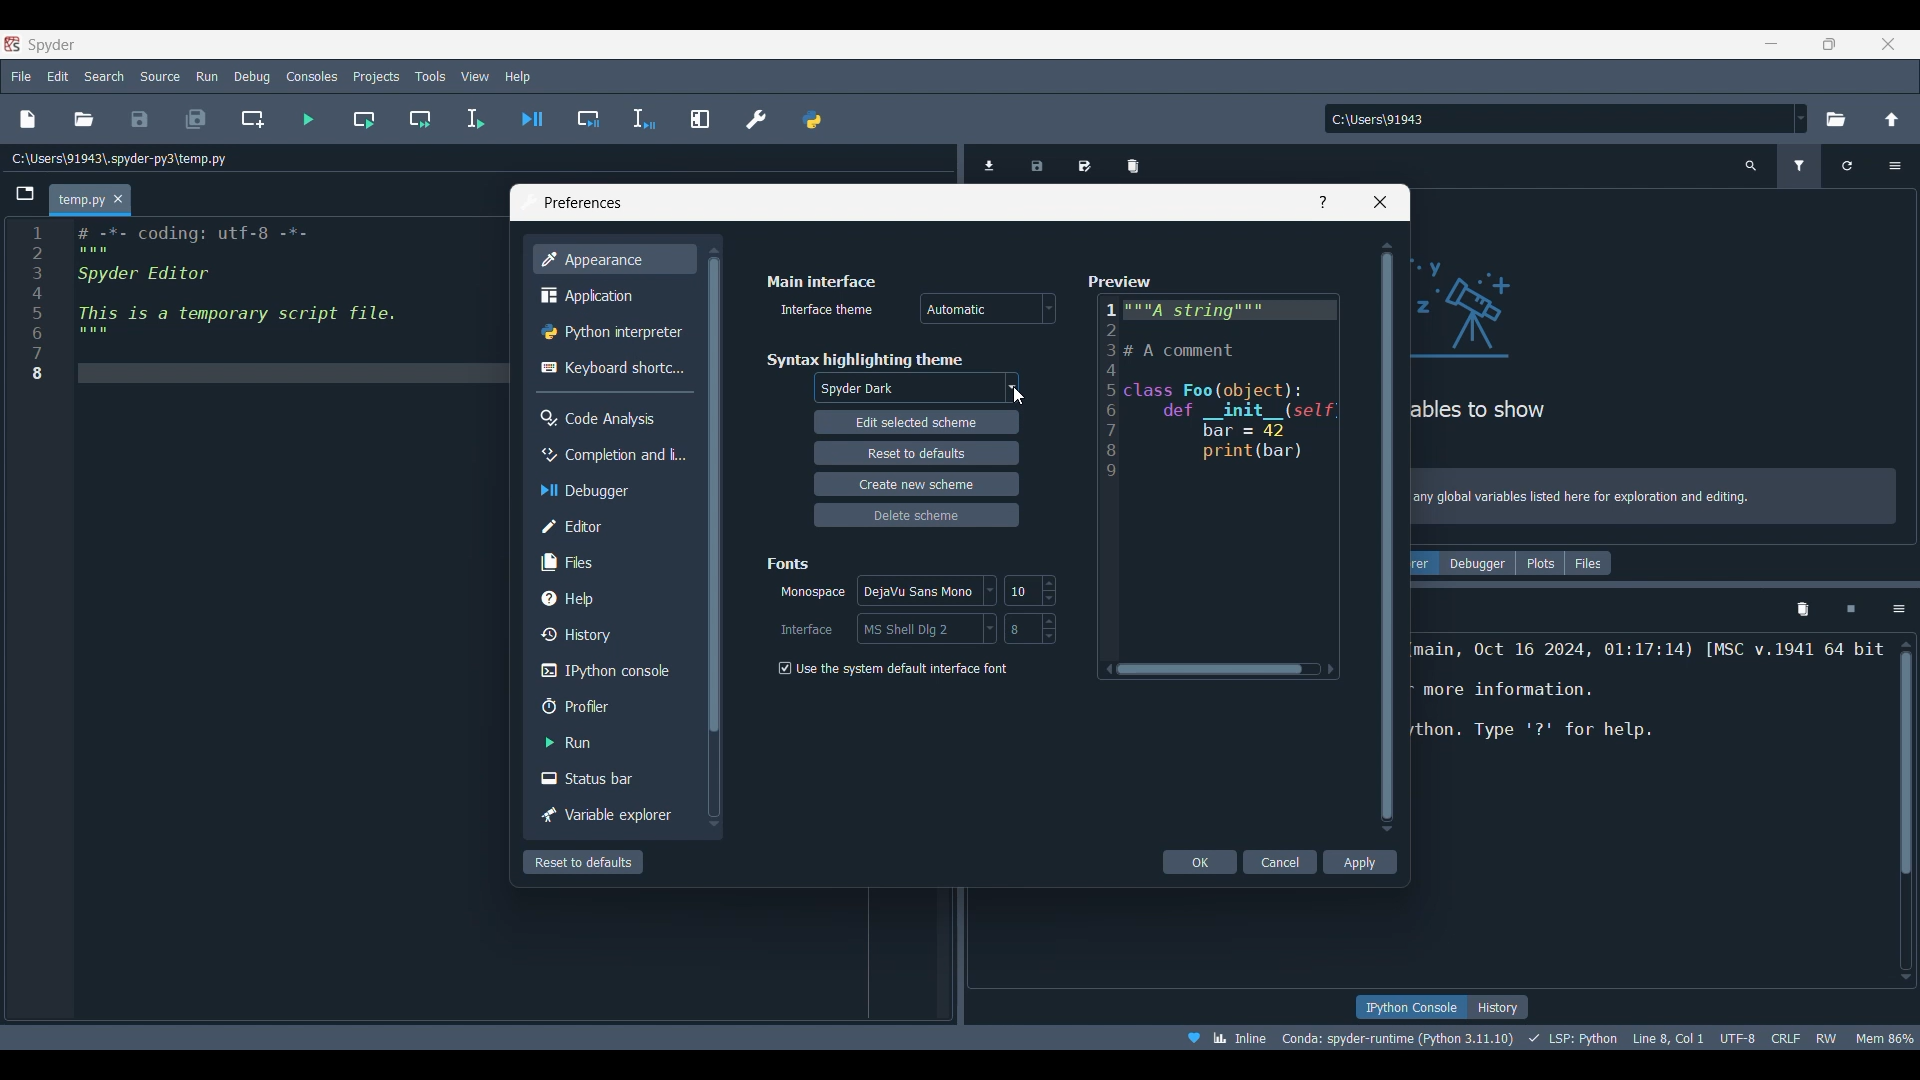 This screenshot has width=1920, height=1080. What do you see at coordinates (917, 424) in the screenshot?
I see `edit selected theme` at bounding box center [917, 424].